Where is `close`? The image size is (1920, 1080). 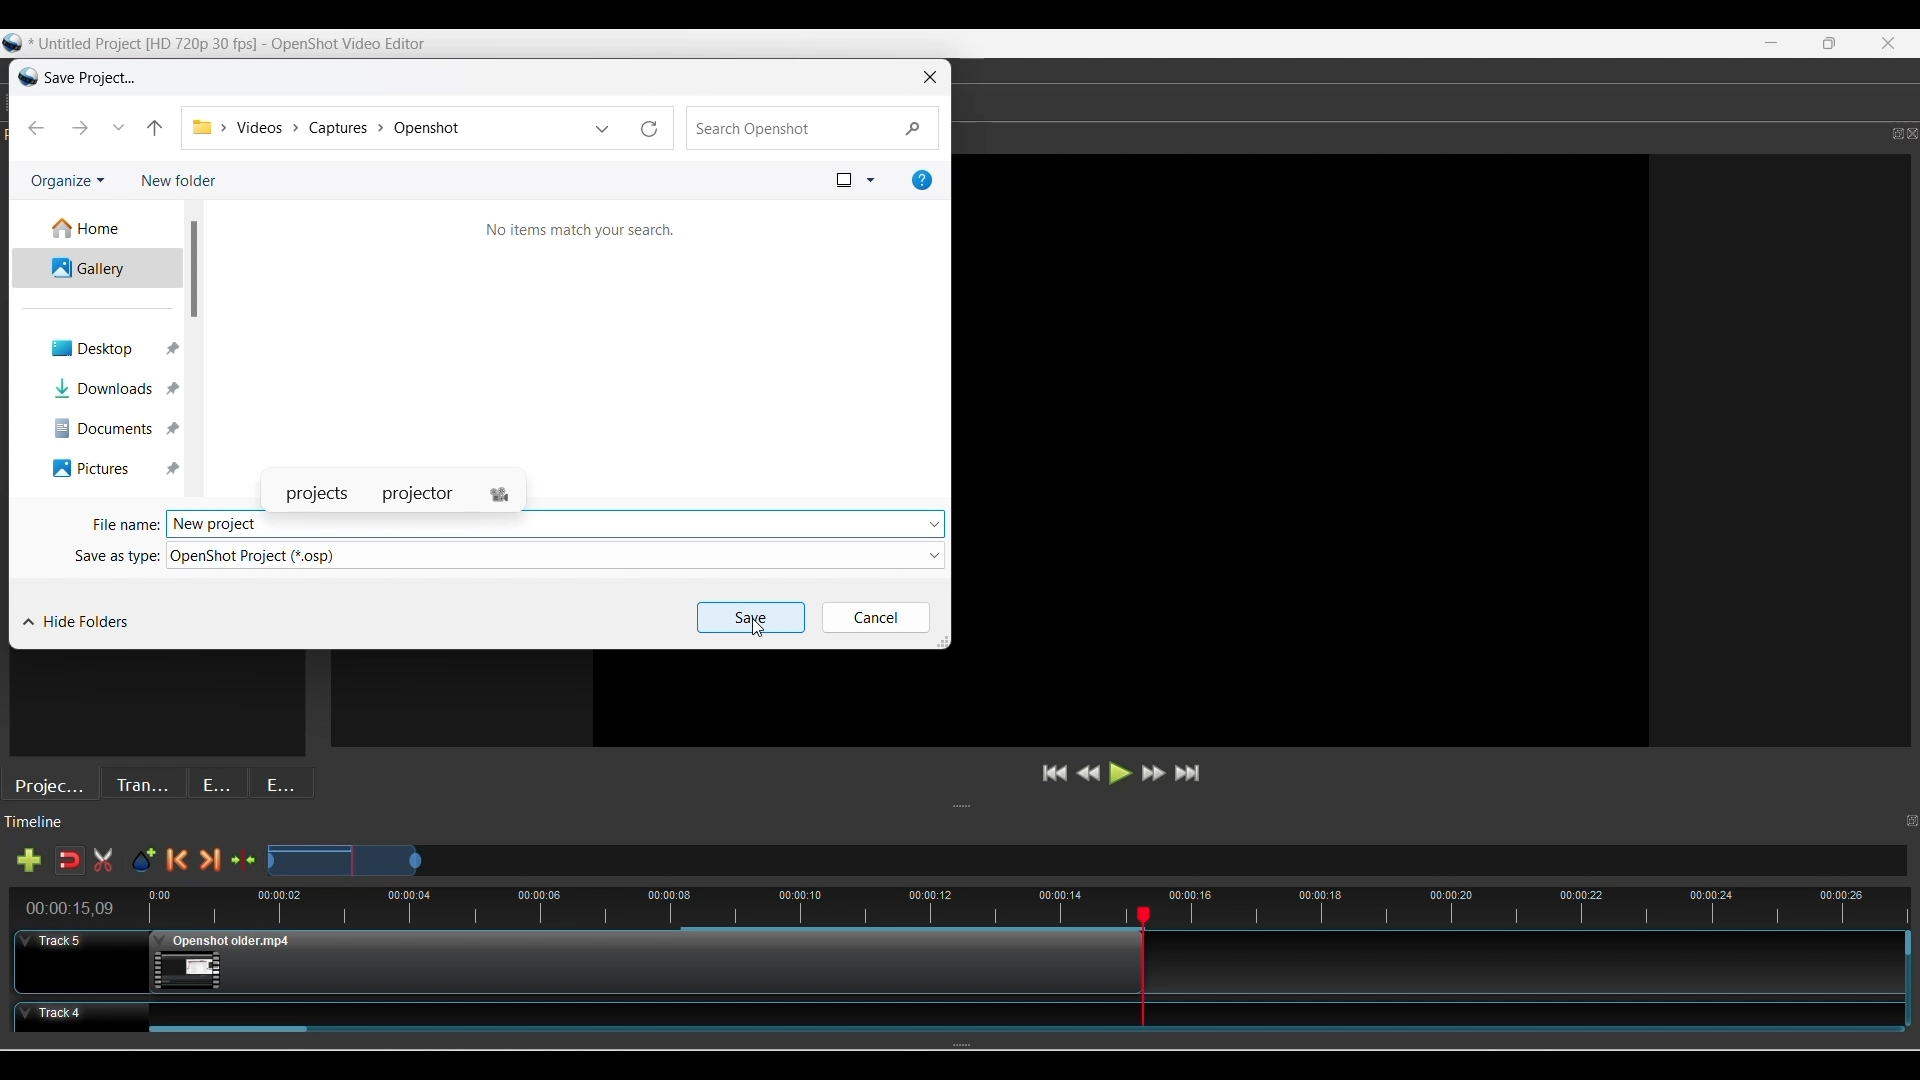
close is located at coordinates (1908, 135).